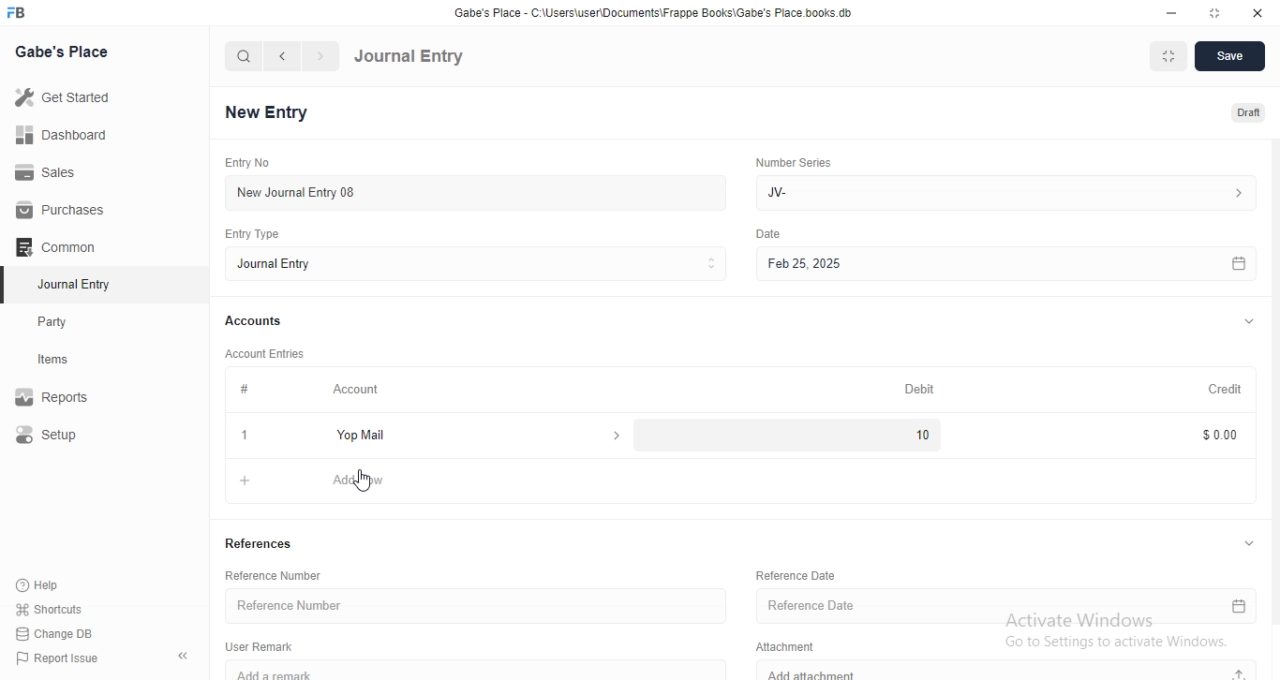 The image size is (1280, 680). Describe the element at coordinates (68, 101) in the screenshot. I see `Get Started` at that location.